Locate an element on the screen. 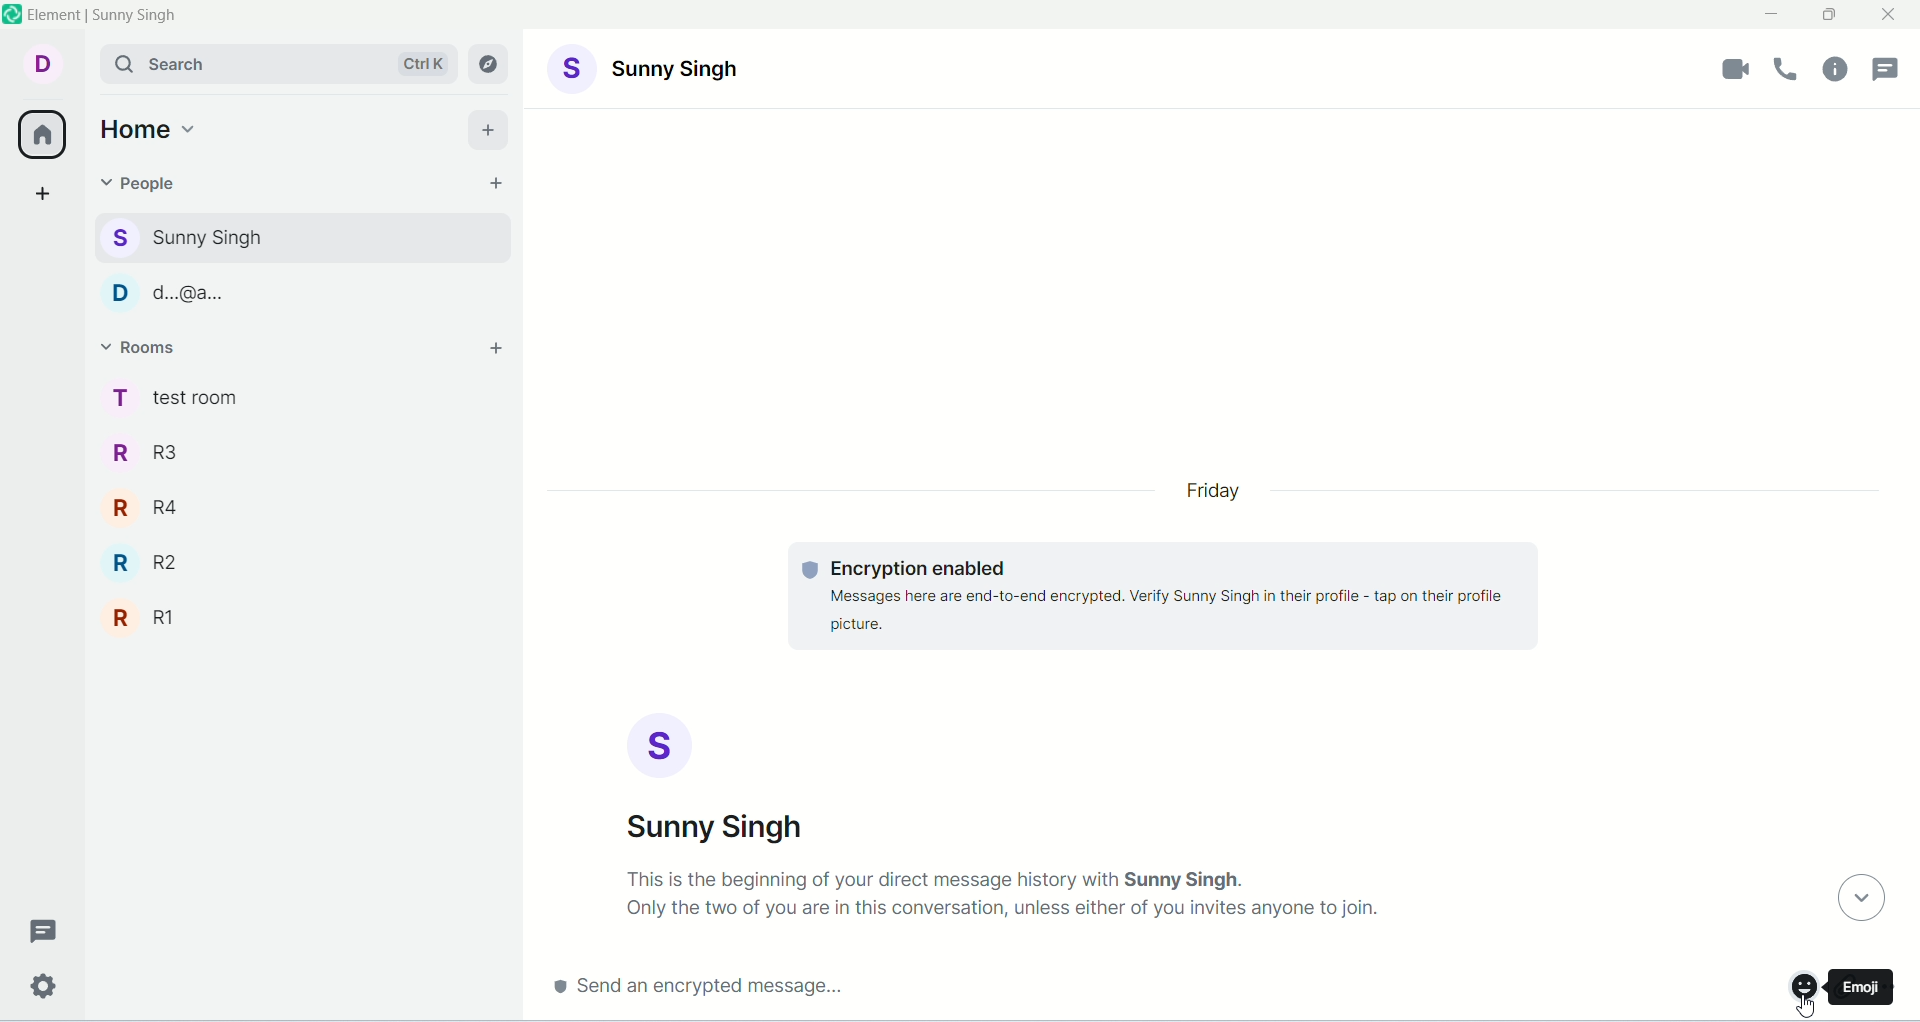 Image resolution: width=1920 pixels, height=1022 pixels. minimize is located at coordinates (1773, 16).